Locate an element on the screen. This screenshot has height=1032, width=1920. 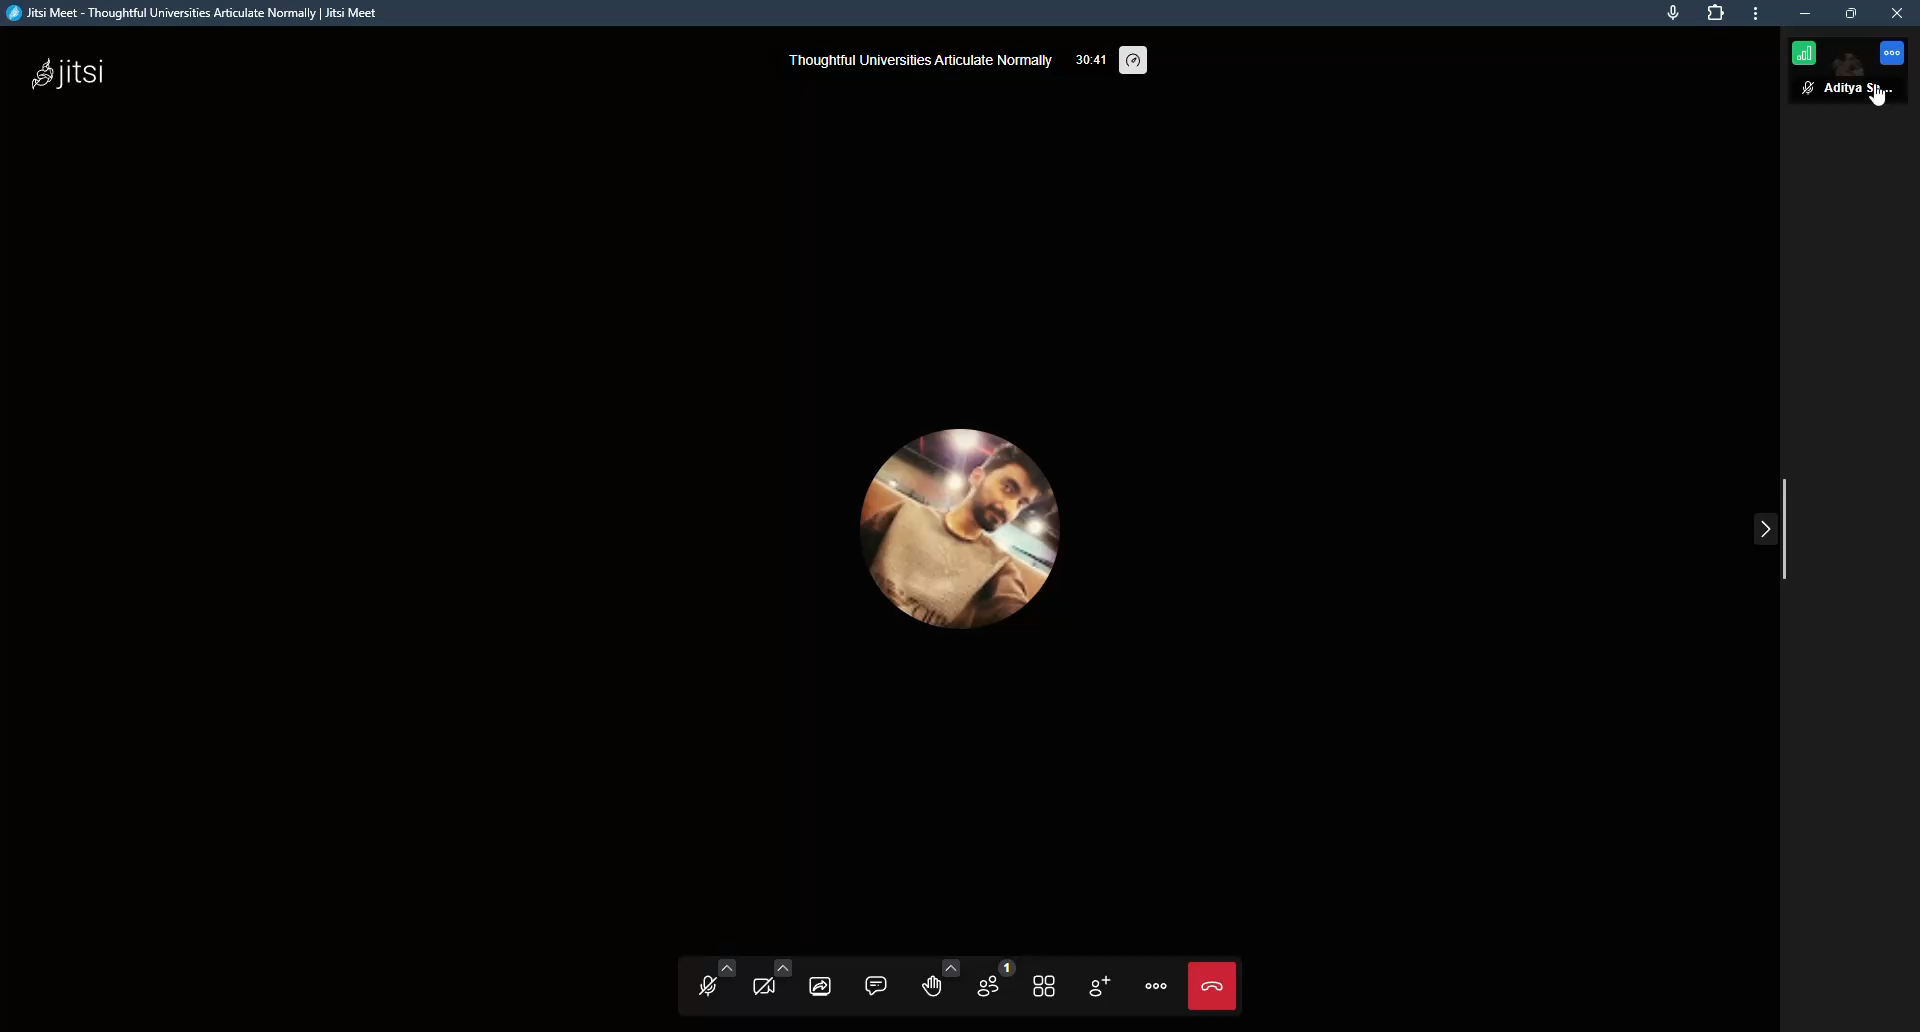
performance settings is located at coordinates (1140, 57).